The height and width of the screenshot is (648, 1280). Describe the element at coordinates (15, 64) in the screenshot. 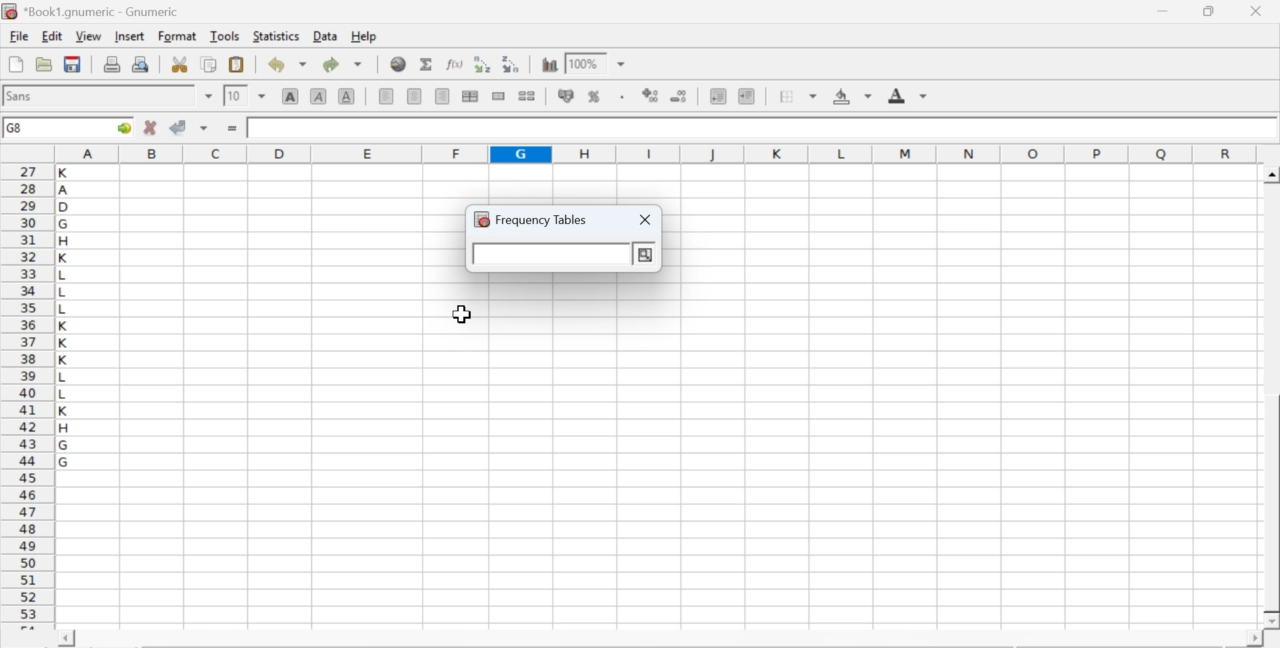

I see `new` at that location.